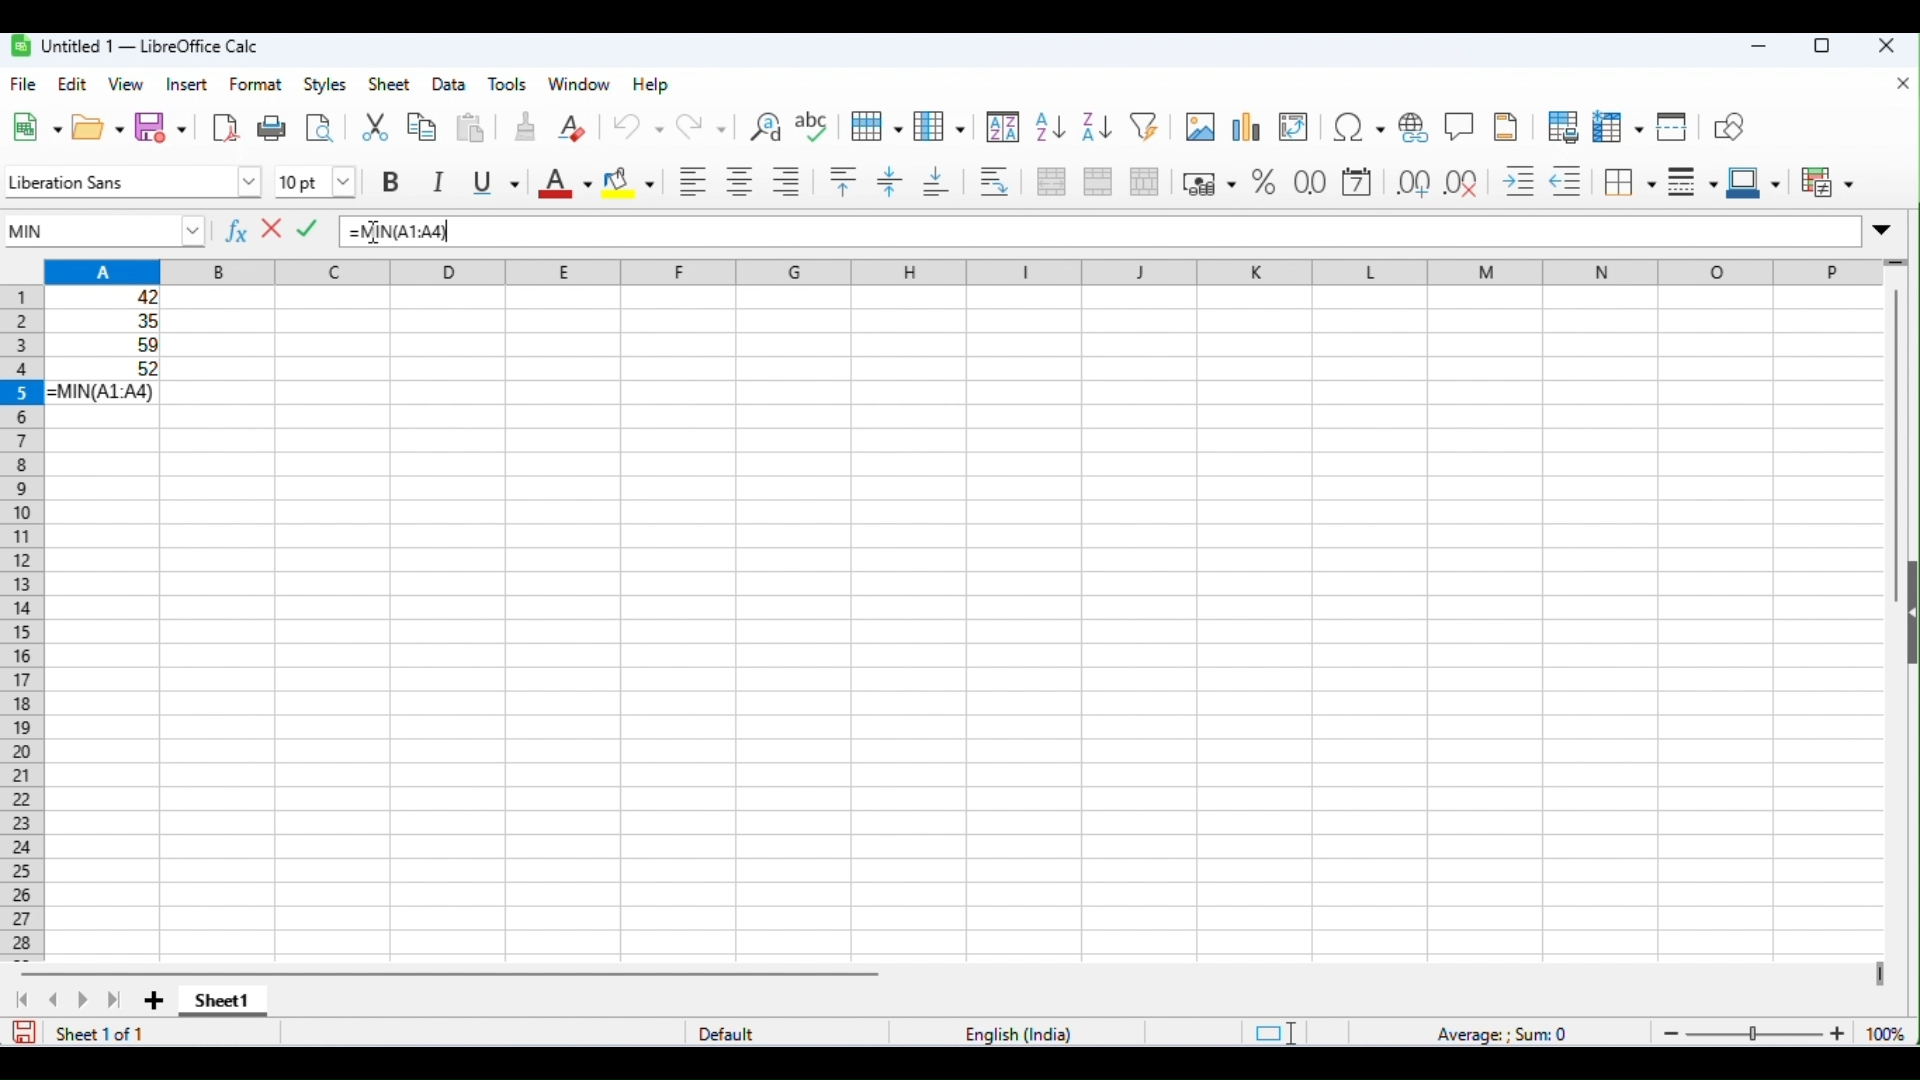  Describe the element at coordinates (104, 1033) in the screenshot. I see `sheet 1 of 1` at that location.